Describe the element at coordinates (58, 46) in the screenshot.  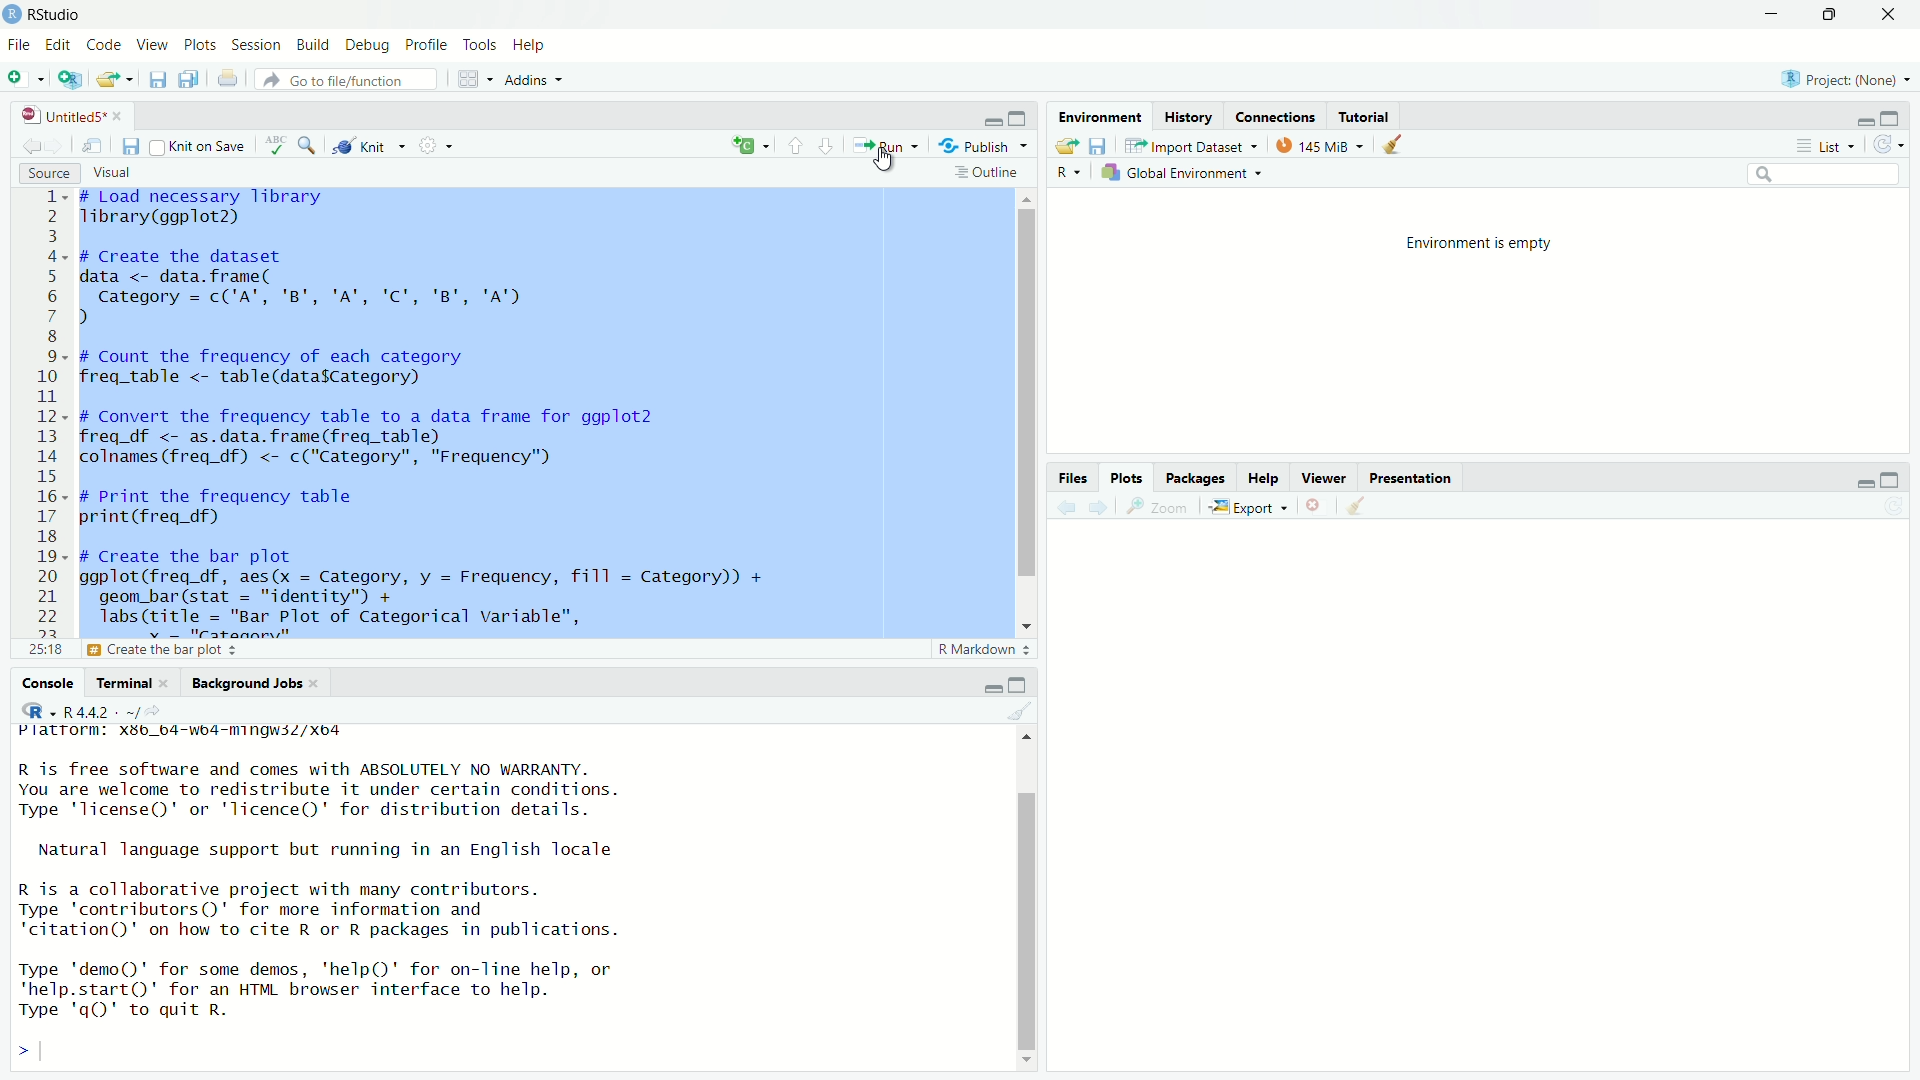
I see `edit` at that location.